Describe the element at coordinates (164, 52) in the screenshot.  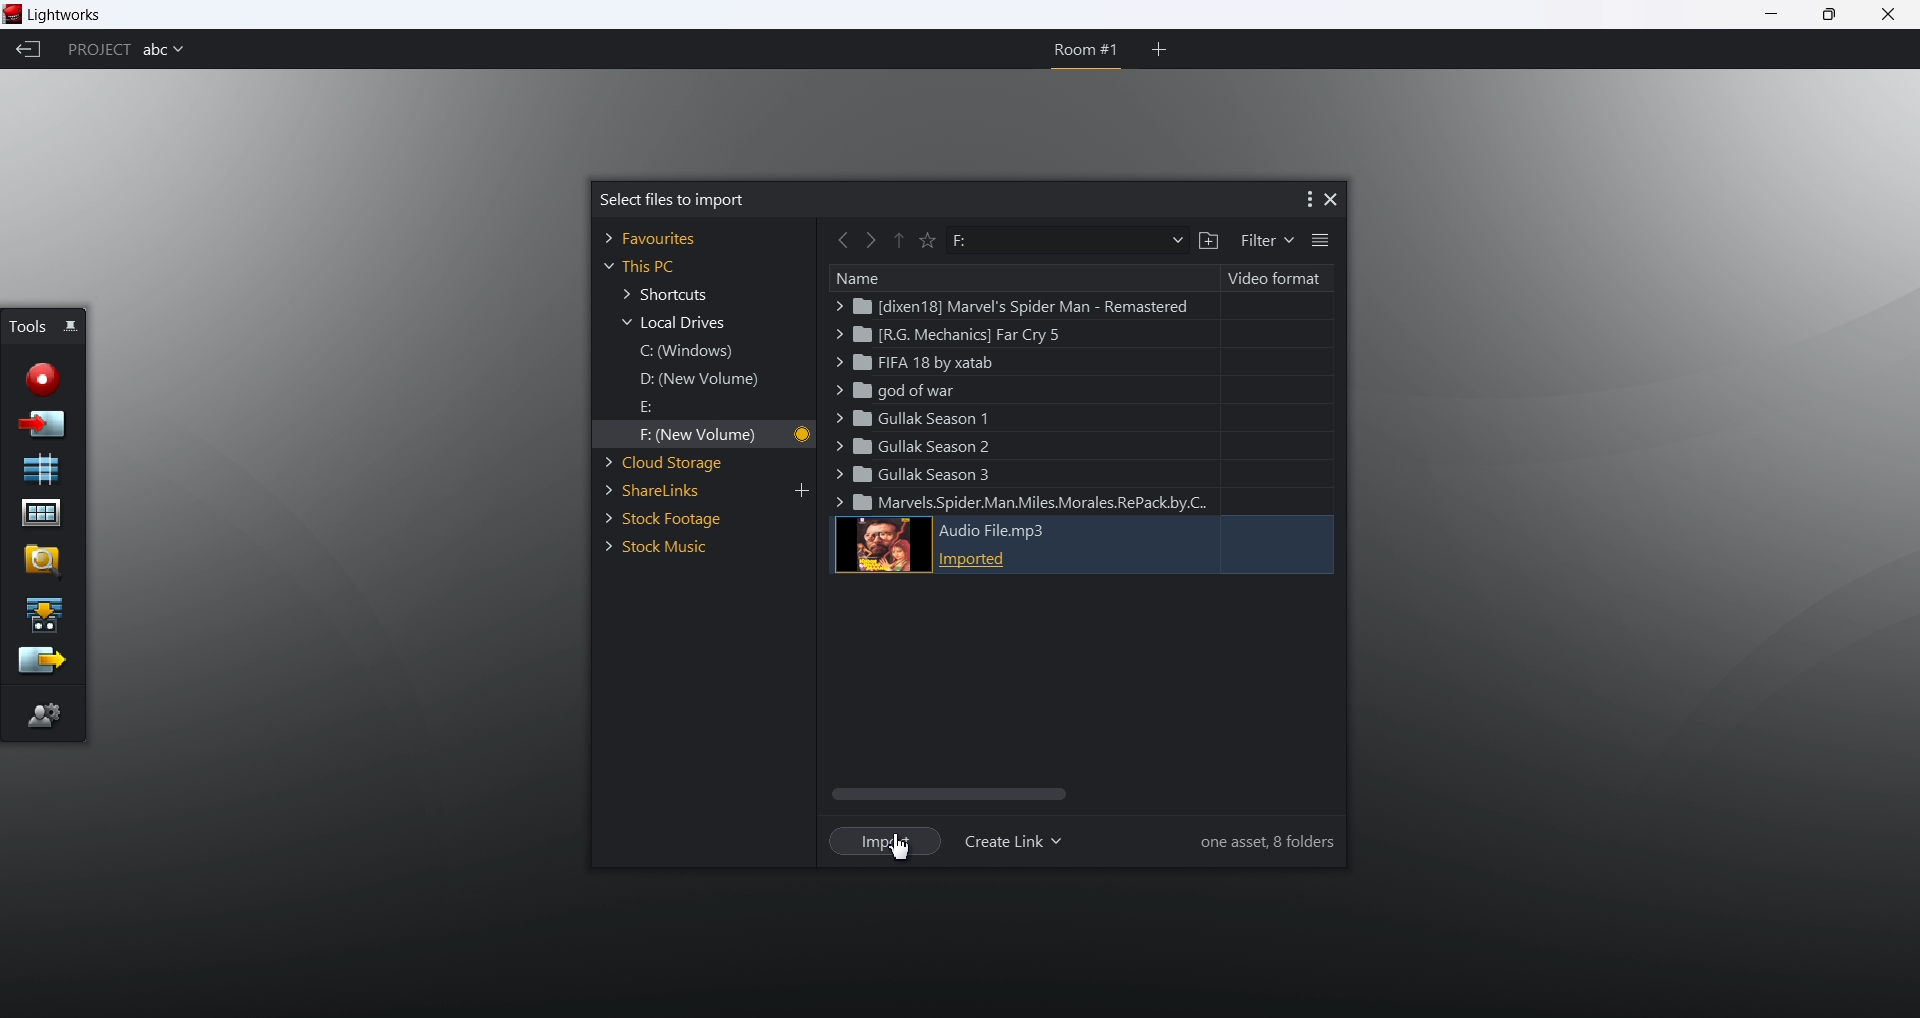
I see `project name` at that location.